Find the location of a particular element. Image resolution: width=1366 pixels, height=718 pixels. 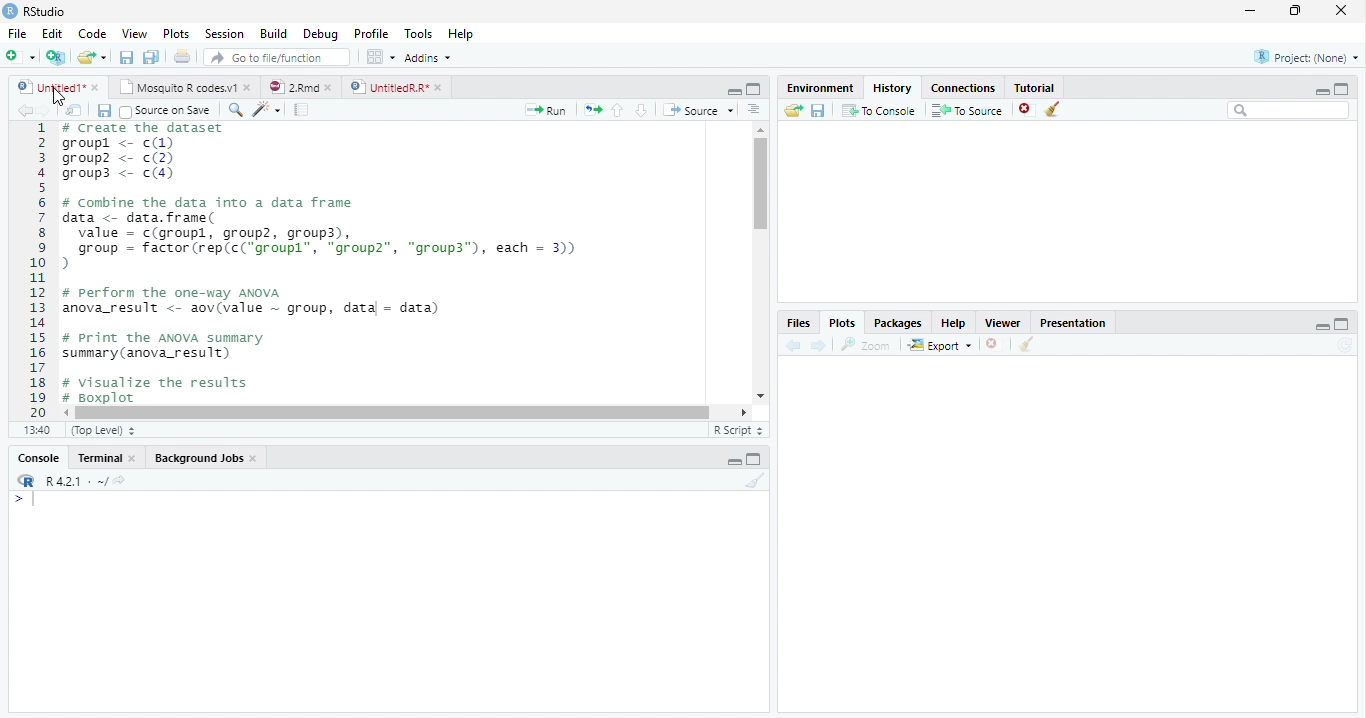

Maximize is located at coordinates (1297, 11).